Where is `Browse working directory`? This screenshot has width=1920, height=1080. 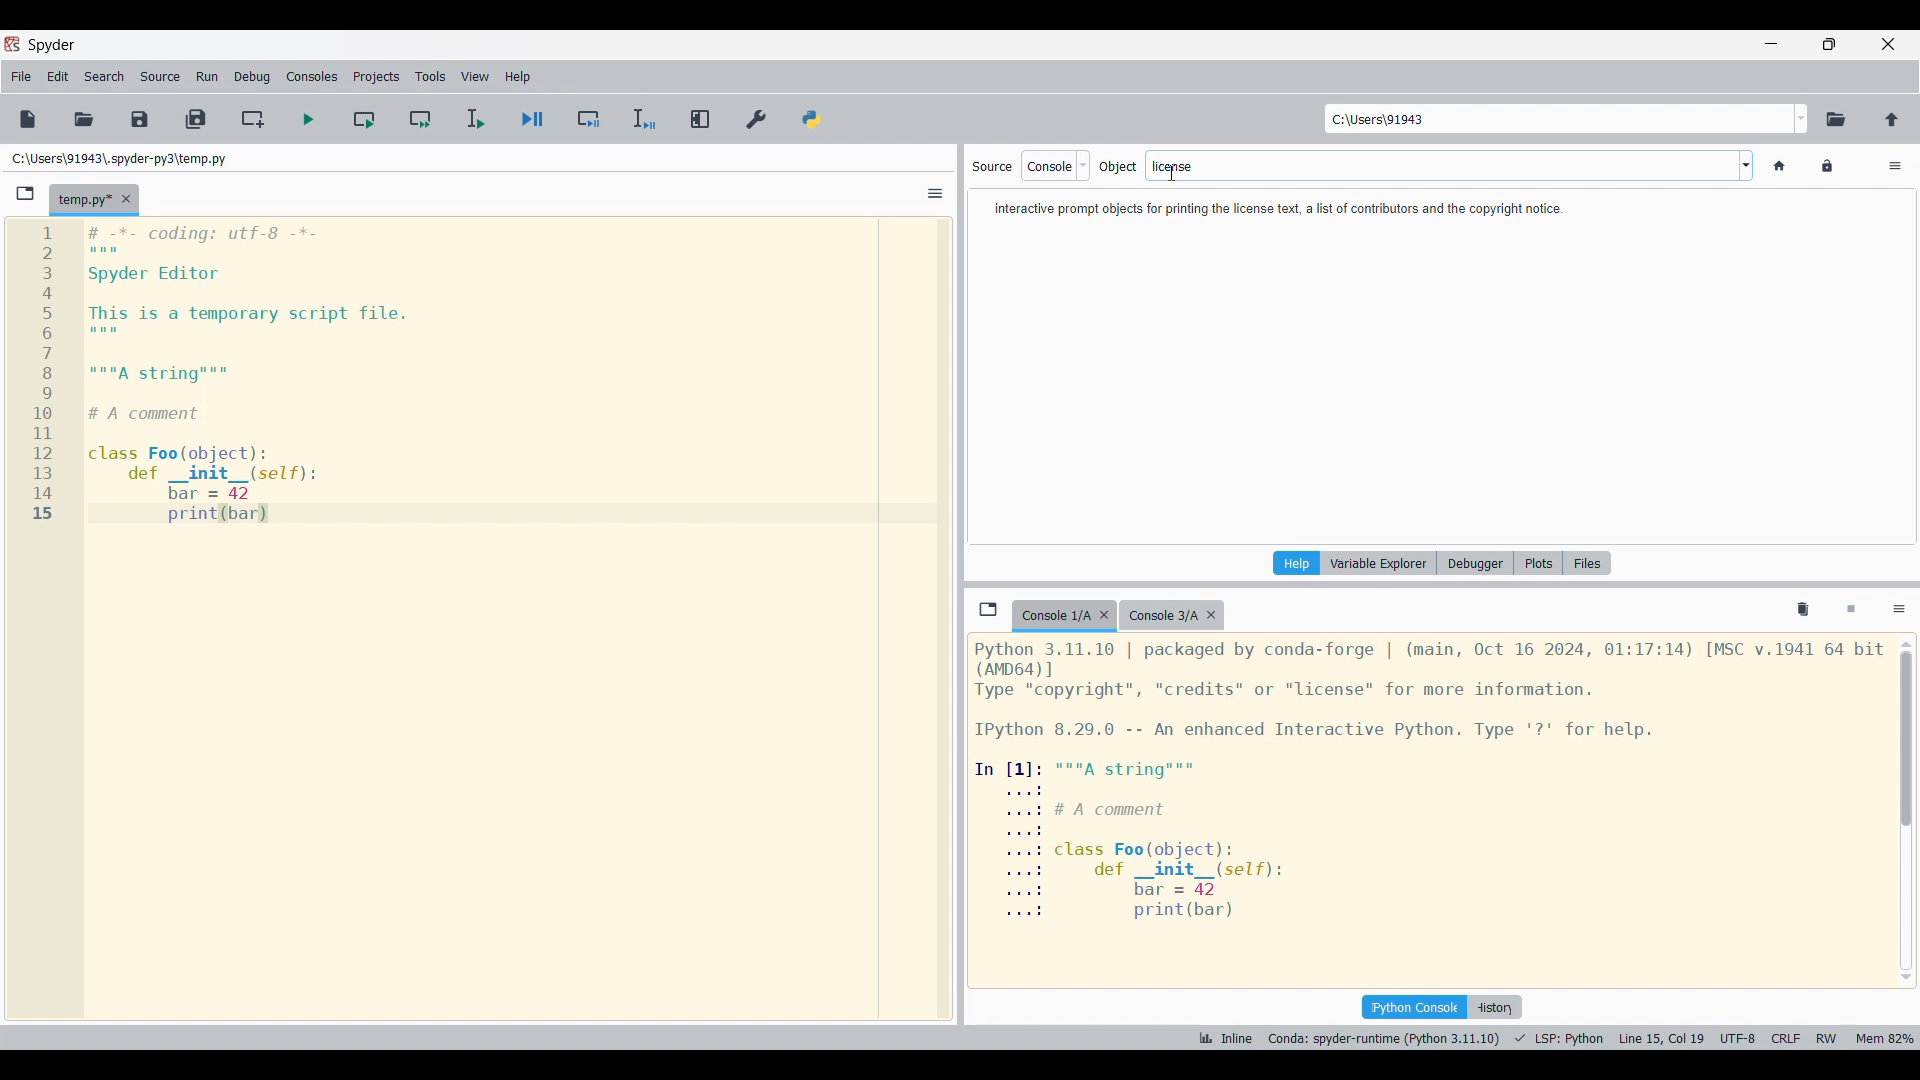
Browse working directory is located at coordinates (1837, 119).